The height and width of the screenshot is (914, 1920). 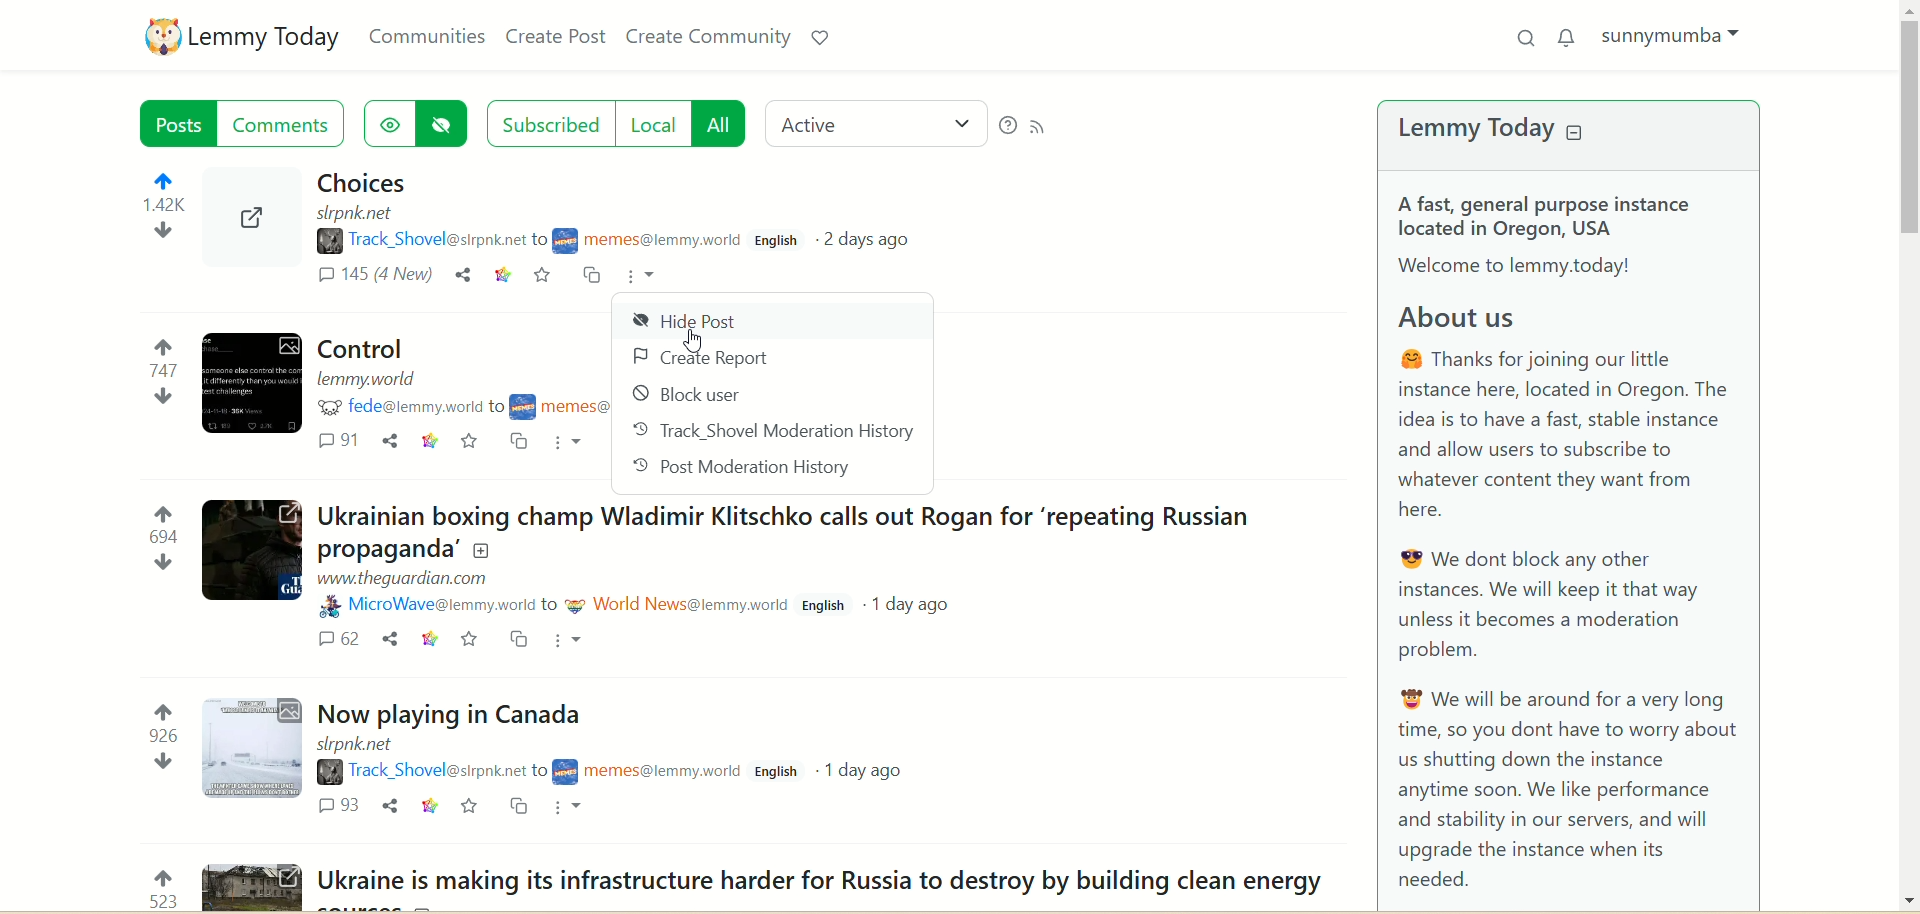 What do you see at coordinates (1567, 35) in the screenshot?
I see `notification` at bounding box center [1567, 35].